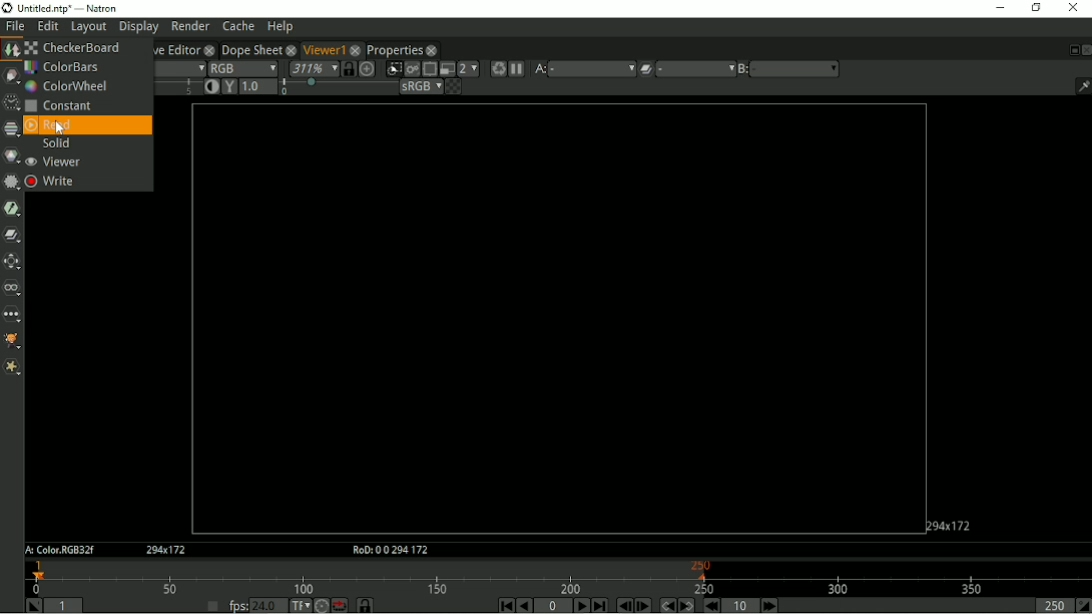 This screenshot has width=1092, height=614. I want to click on Behaviour, so click(339, 605).